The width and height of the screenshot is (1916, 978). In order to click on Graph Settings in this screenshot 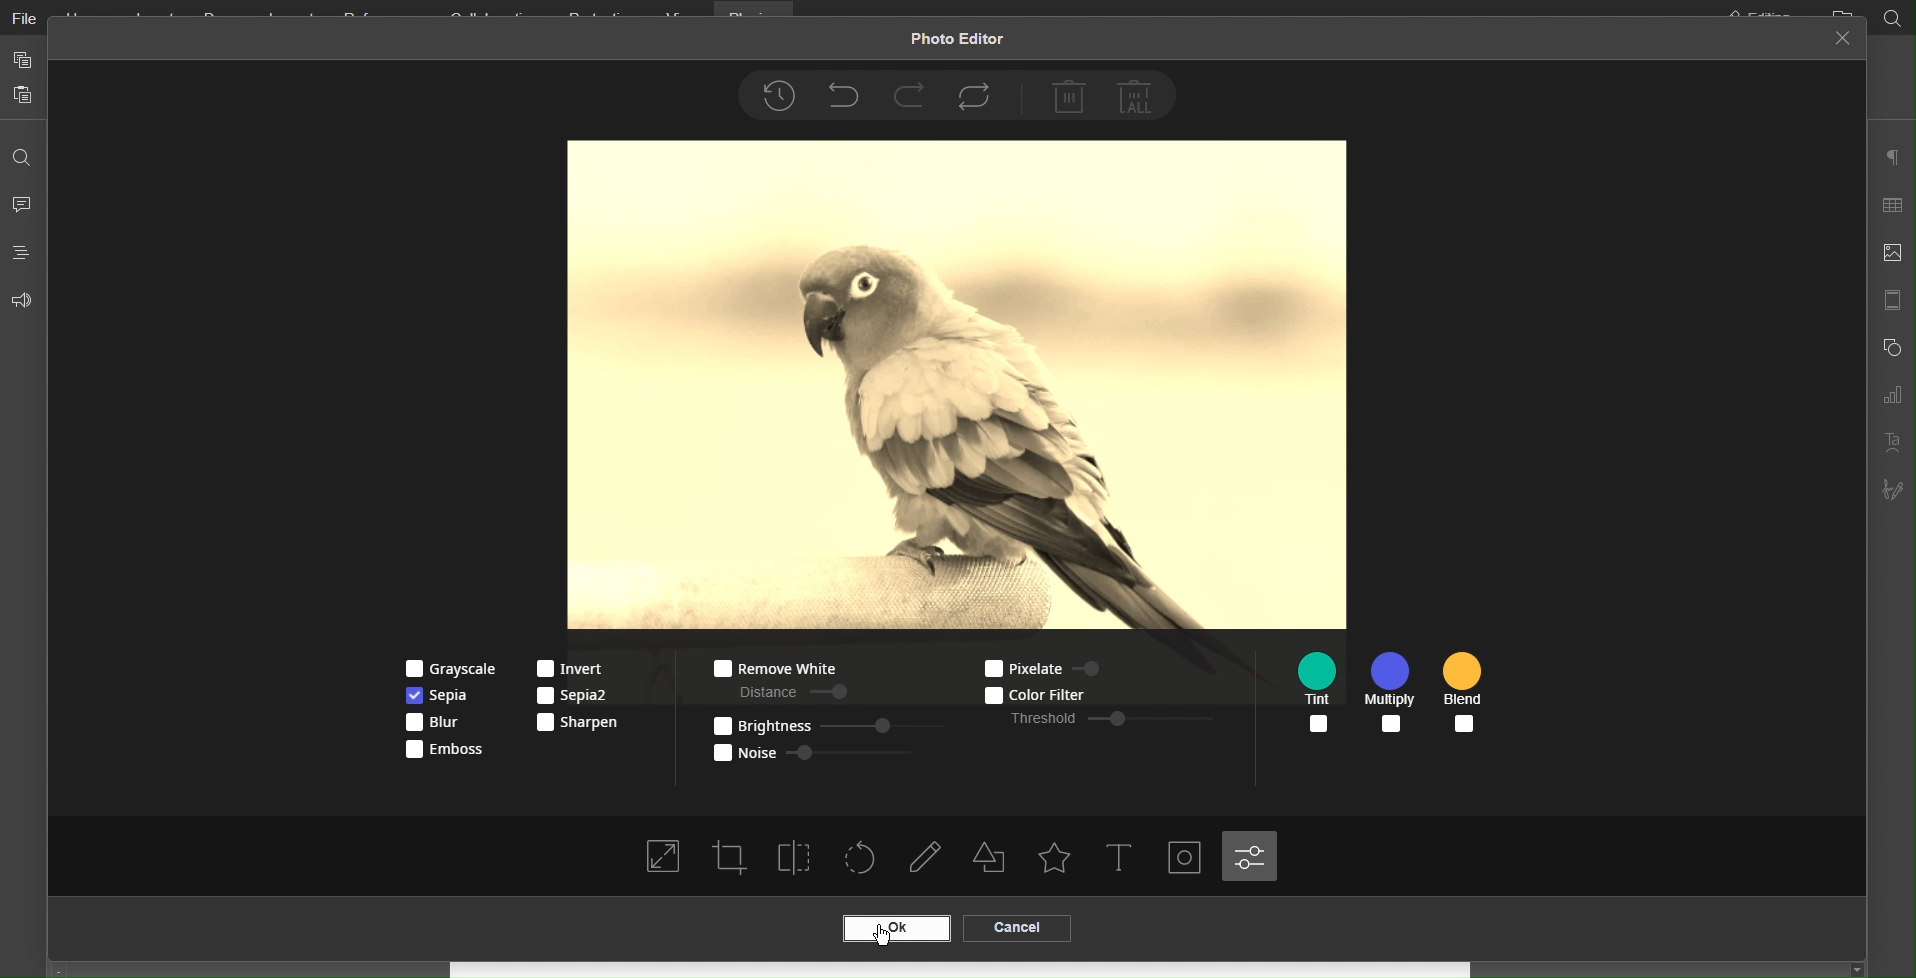, I will do `click(1891, 396)`.